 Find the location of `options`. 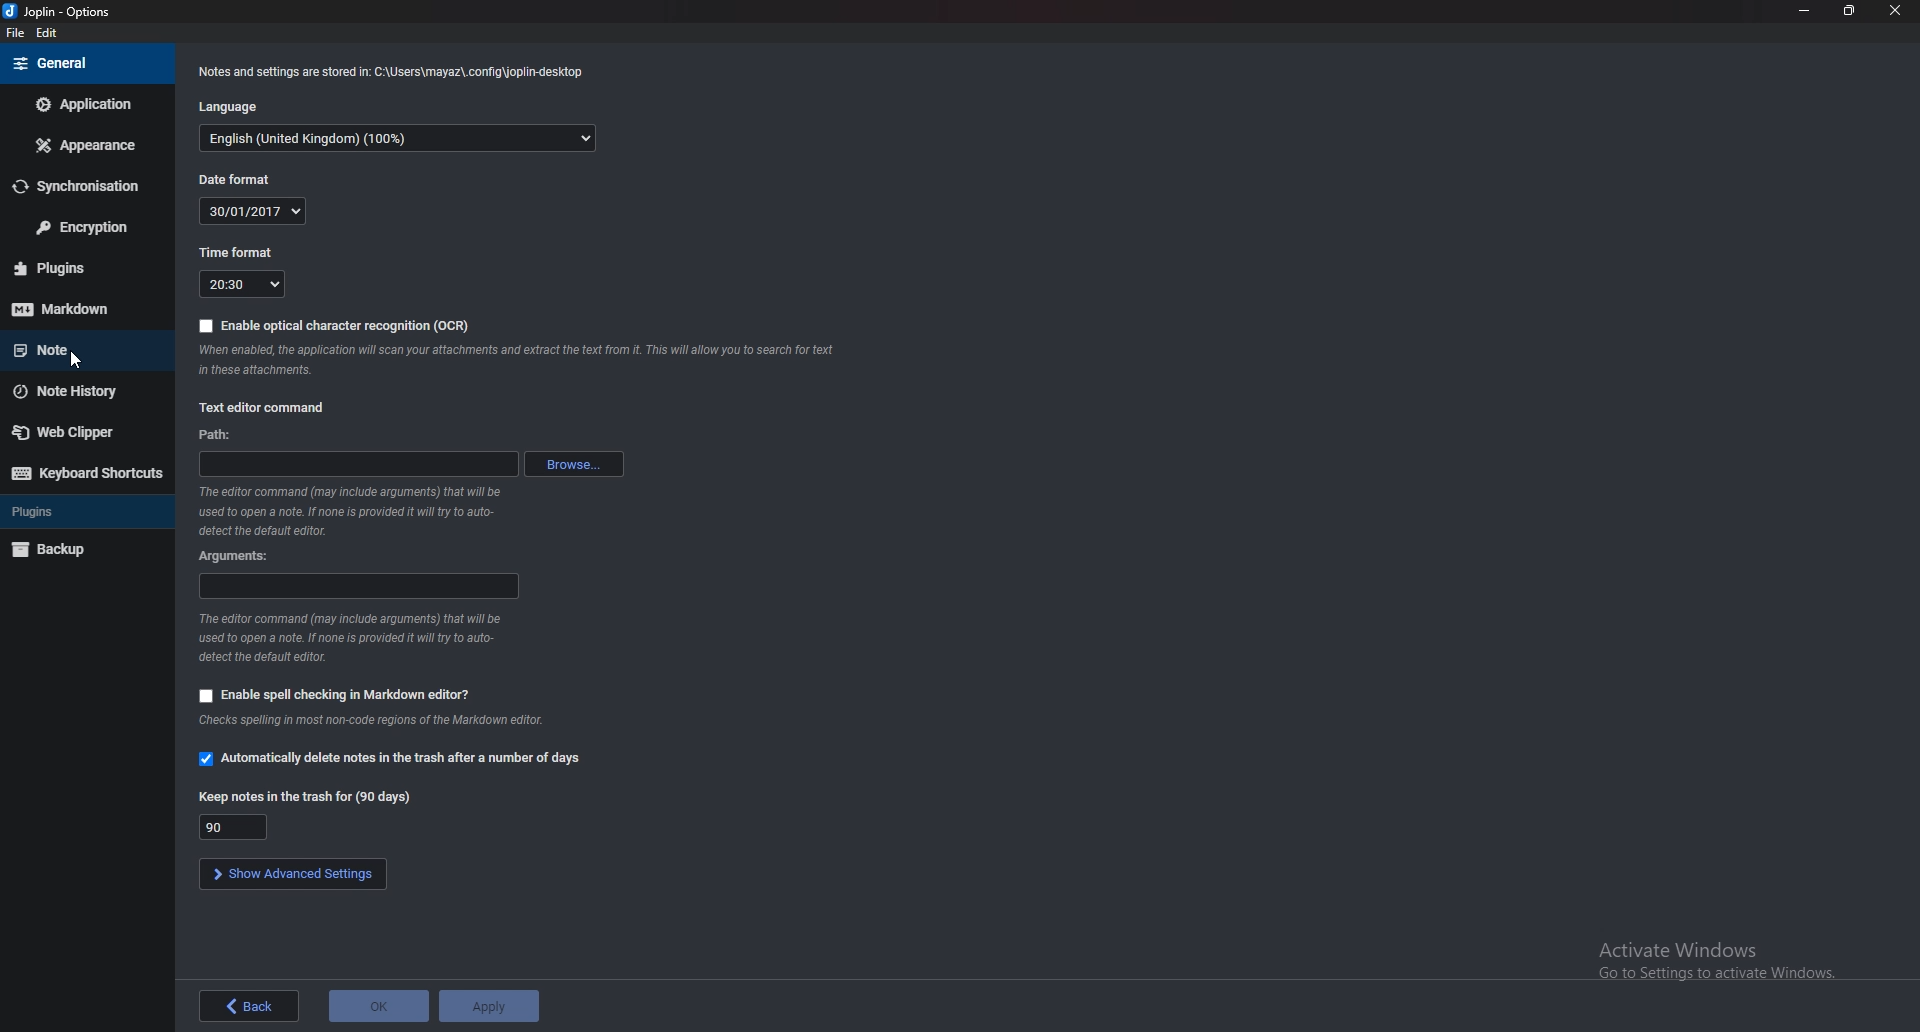

options is located at coordinates (62, 10).